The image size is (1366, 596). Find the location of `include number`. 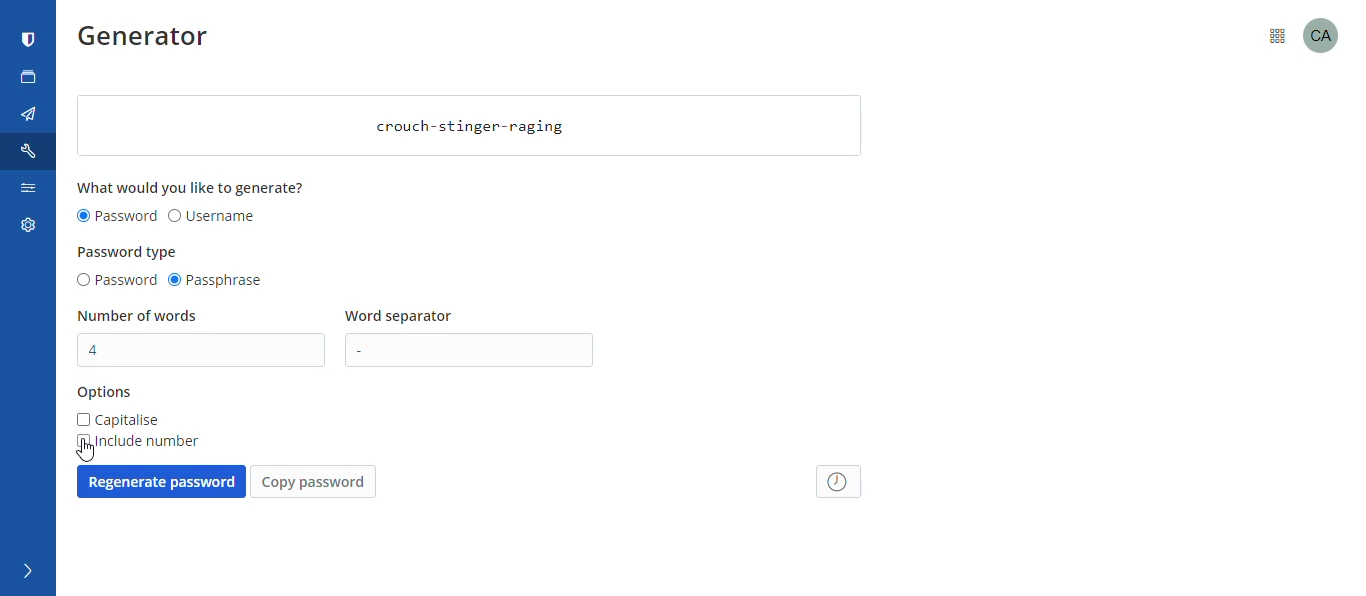

include number is located at coordinates (136, 441).